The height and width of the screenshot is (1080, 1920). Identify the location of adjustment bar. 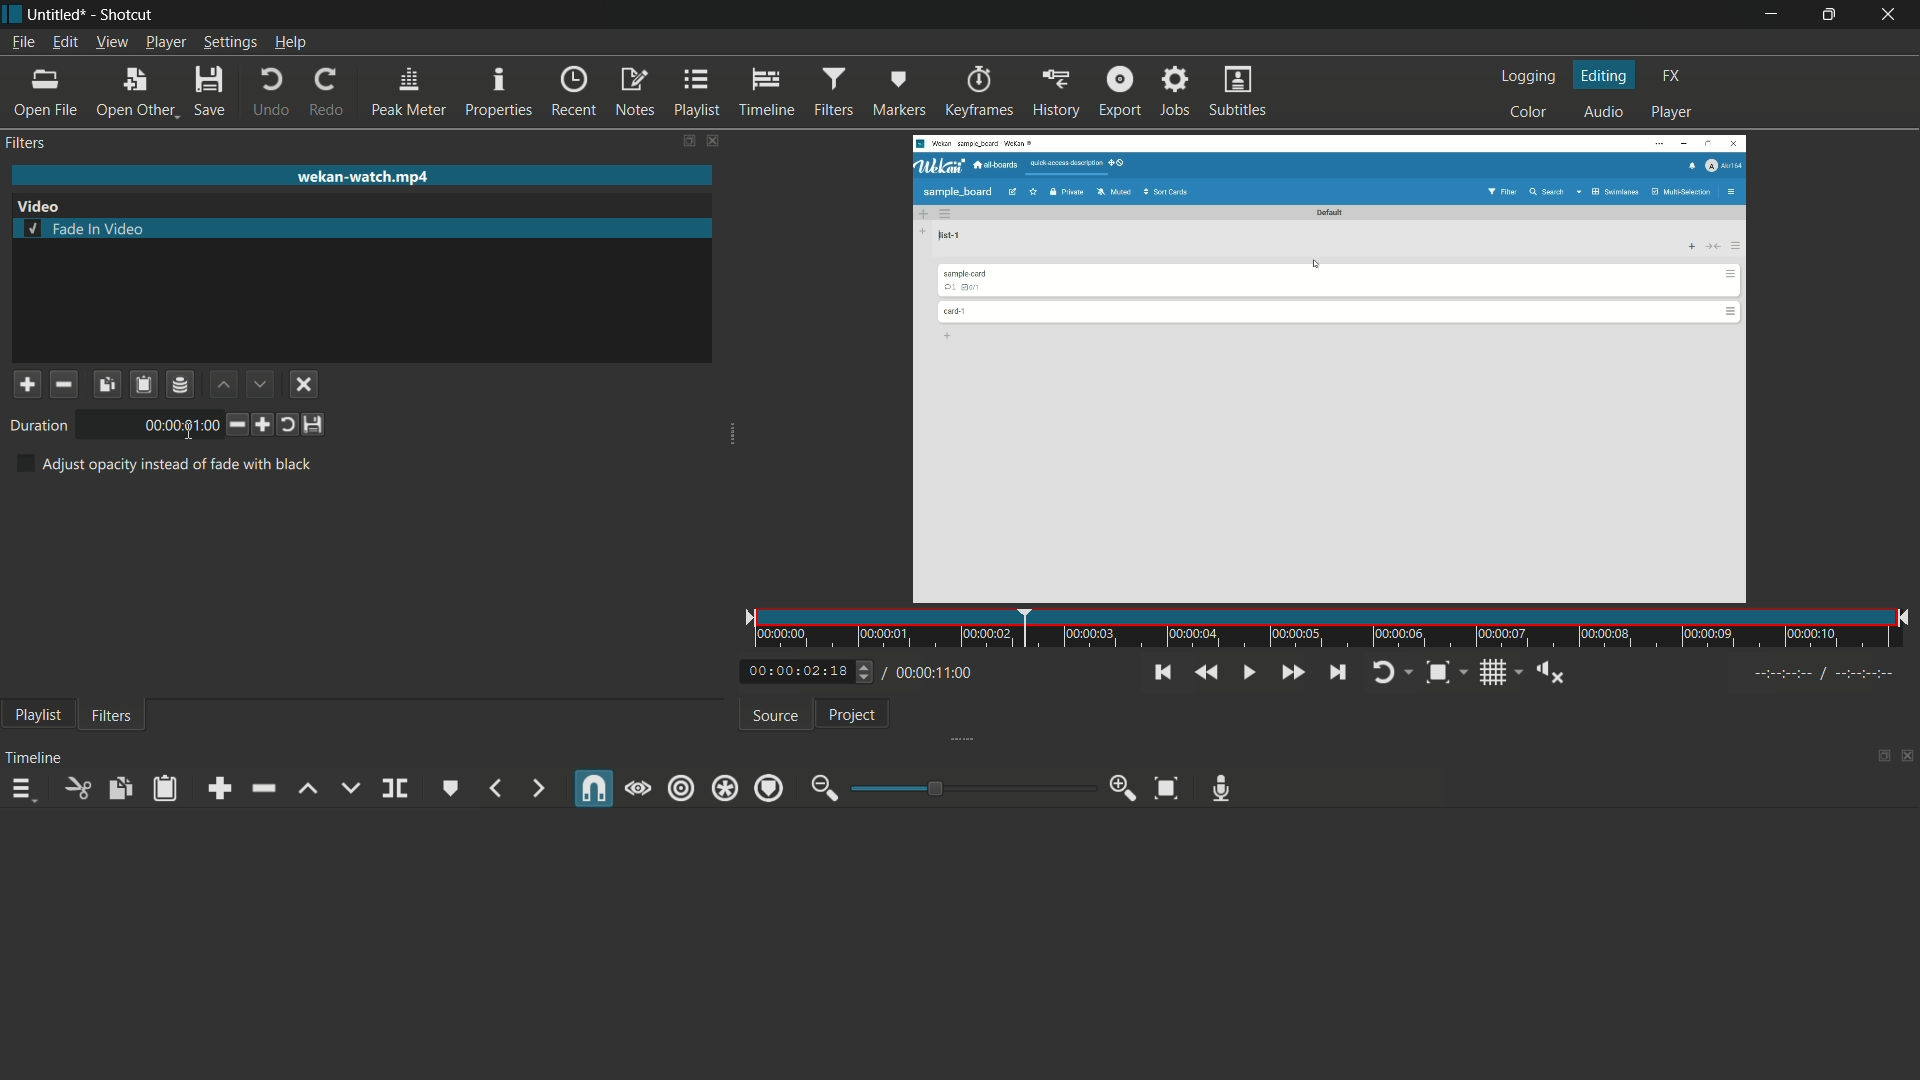
(971, 788).